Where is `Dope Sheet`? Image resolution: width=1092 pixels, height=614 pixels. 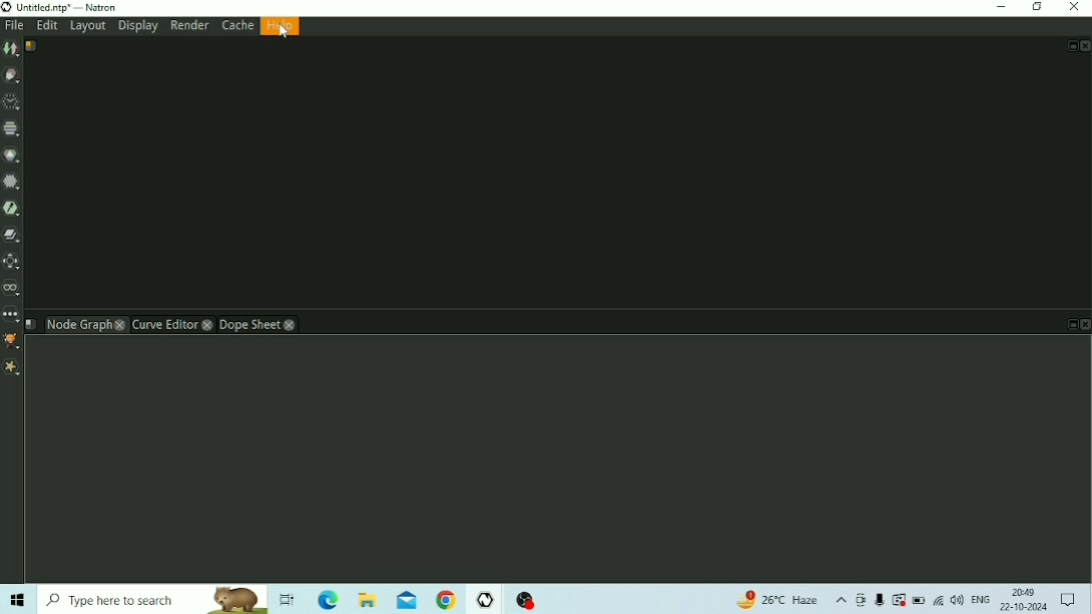
Dope Sheet is located at coordinates (258, 324).